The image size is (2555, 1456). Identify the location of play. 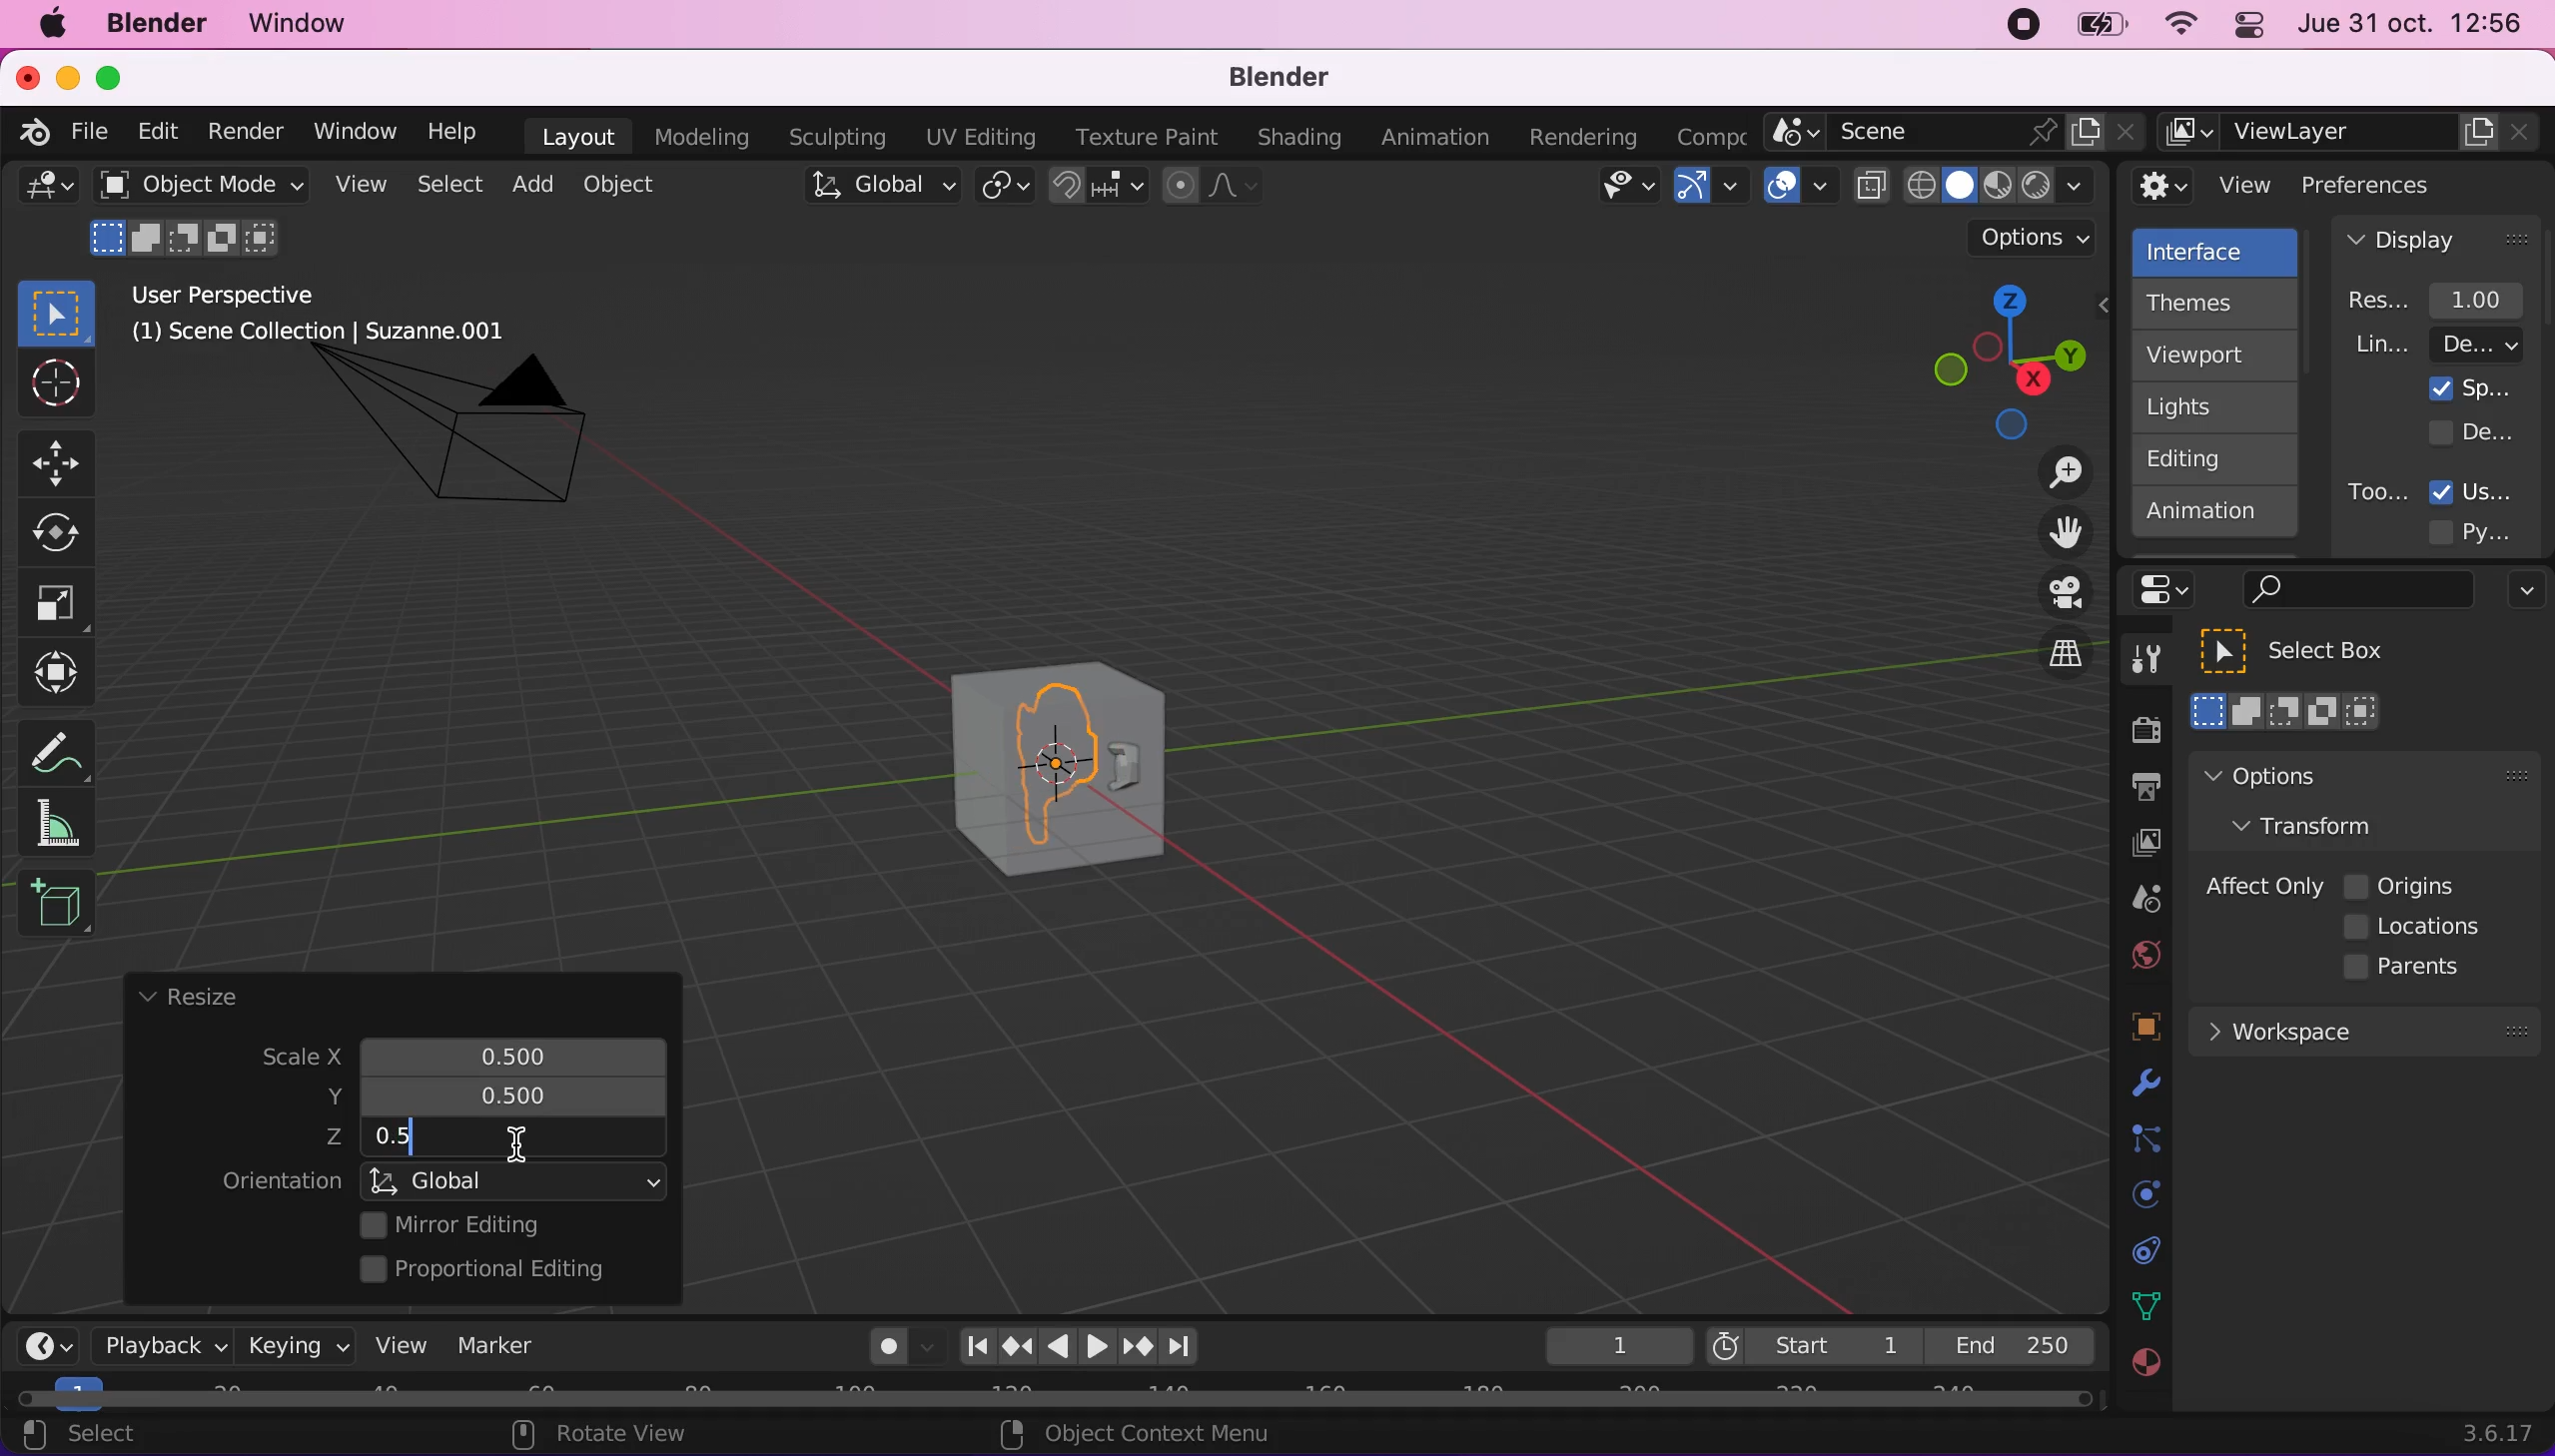
(1079, 1347).